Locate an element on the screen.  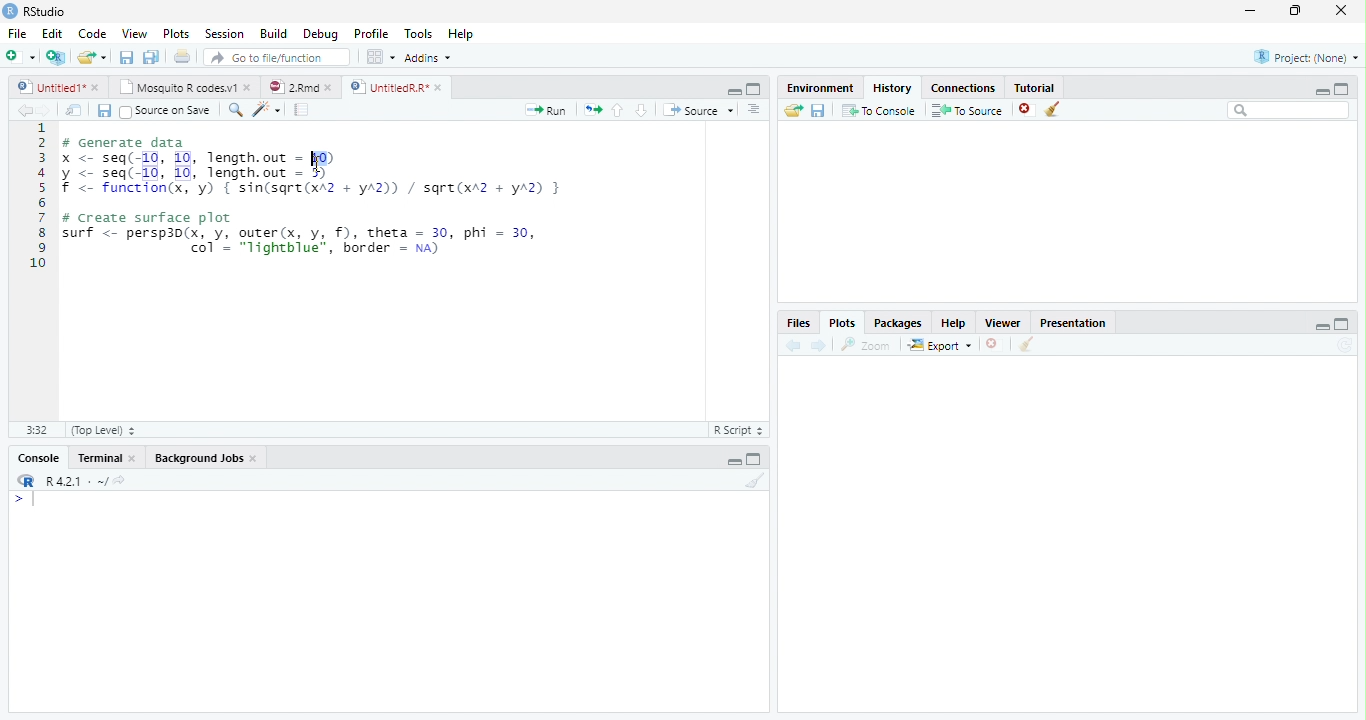
File is located at coordinates (17, 33).